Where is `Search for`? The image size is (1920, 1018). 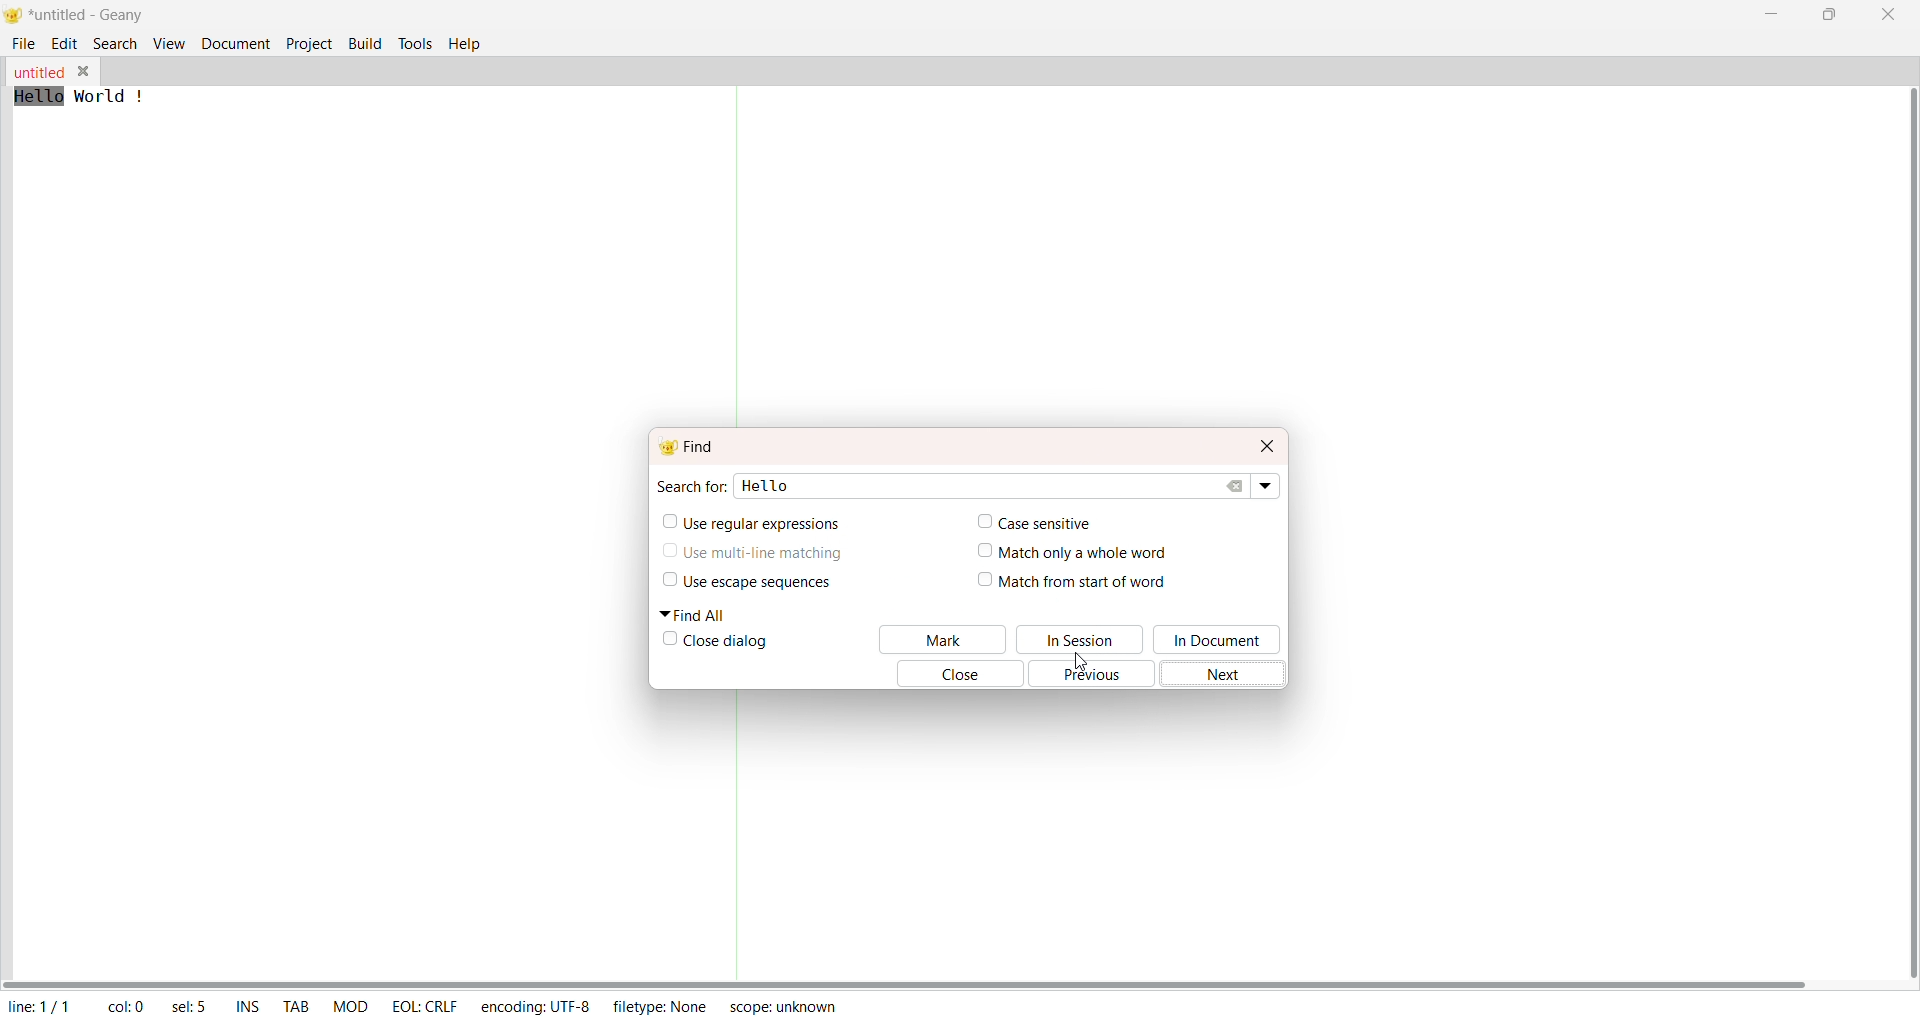 Search for is located at coordinates (690, 485).